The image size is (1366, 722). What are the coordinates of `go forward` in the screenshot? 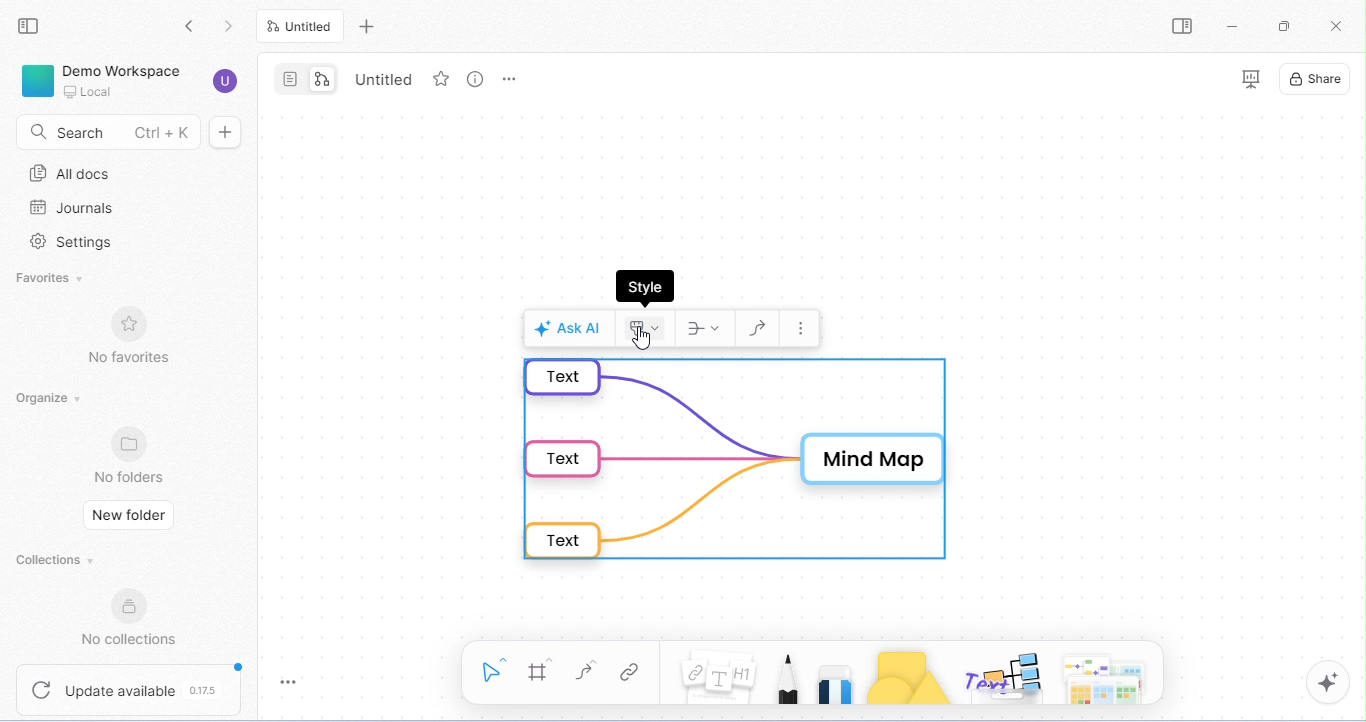 It's located at (231, 27).